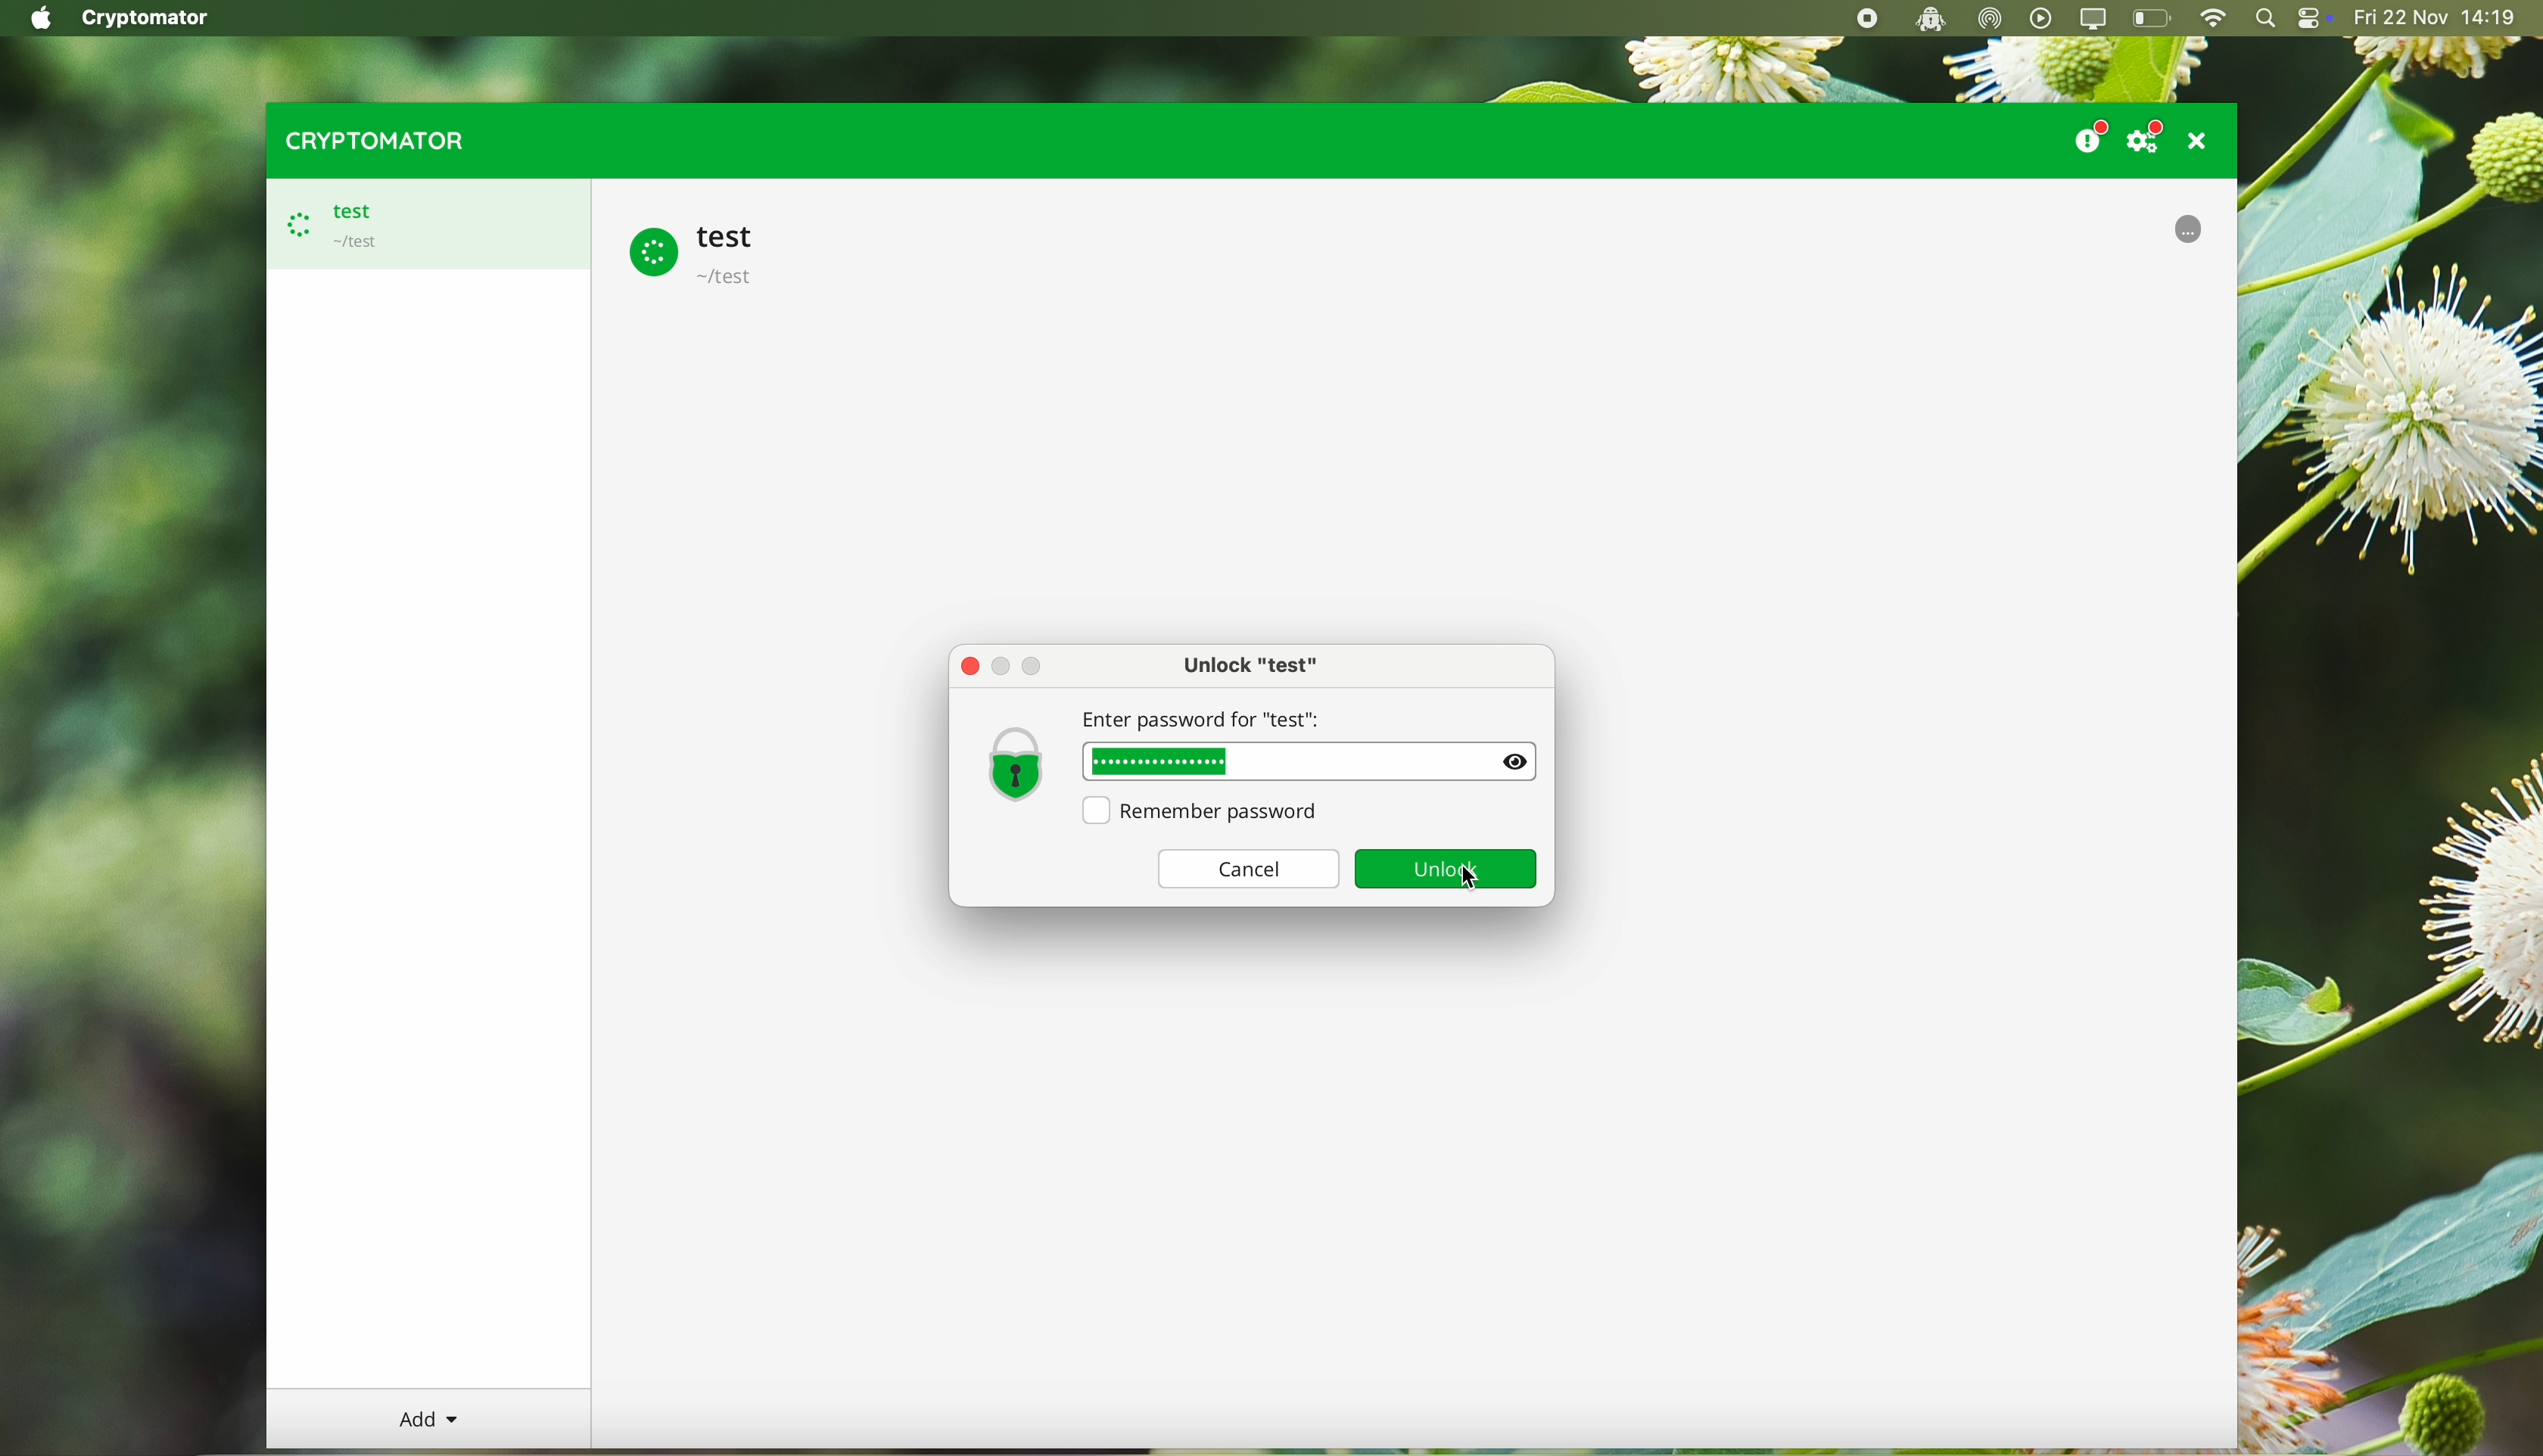  I want to click on close program, so click(2203, 140).